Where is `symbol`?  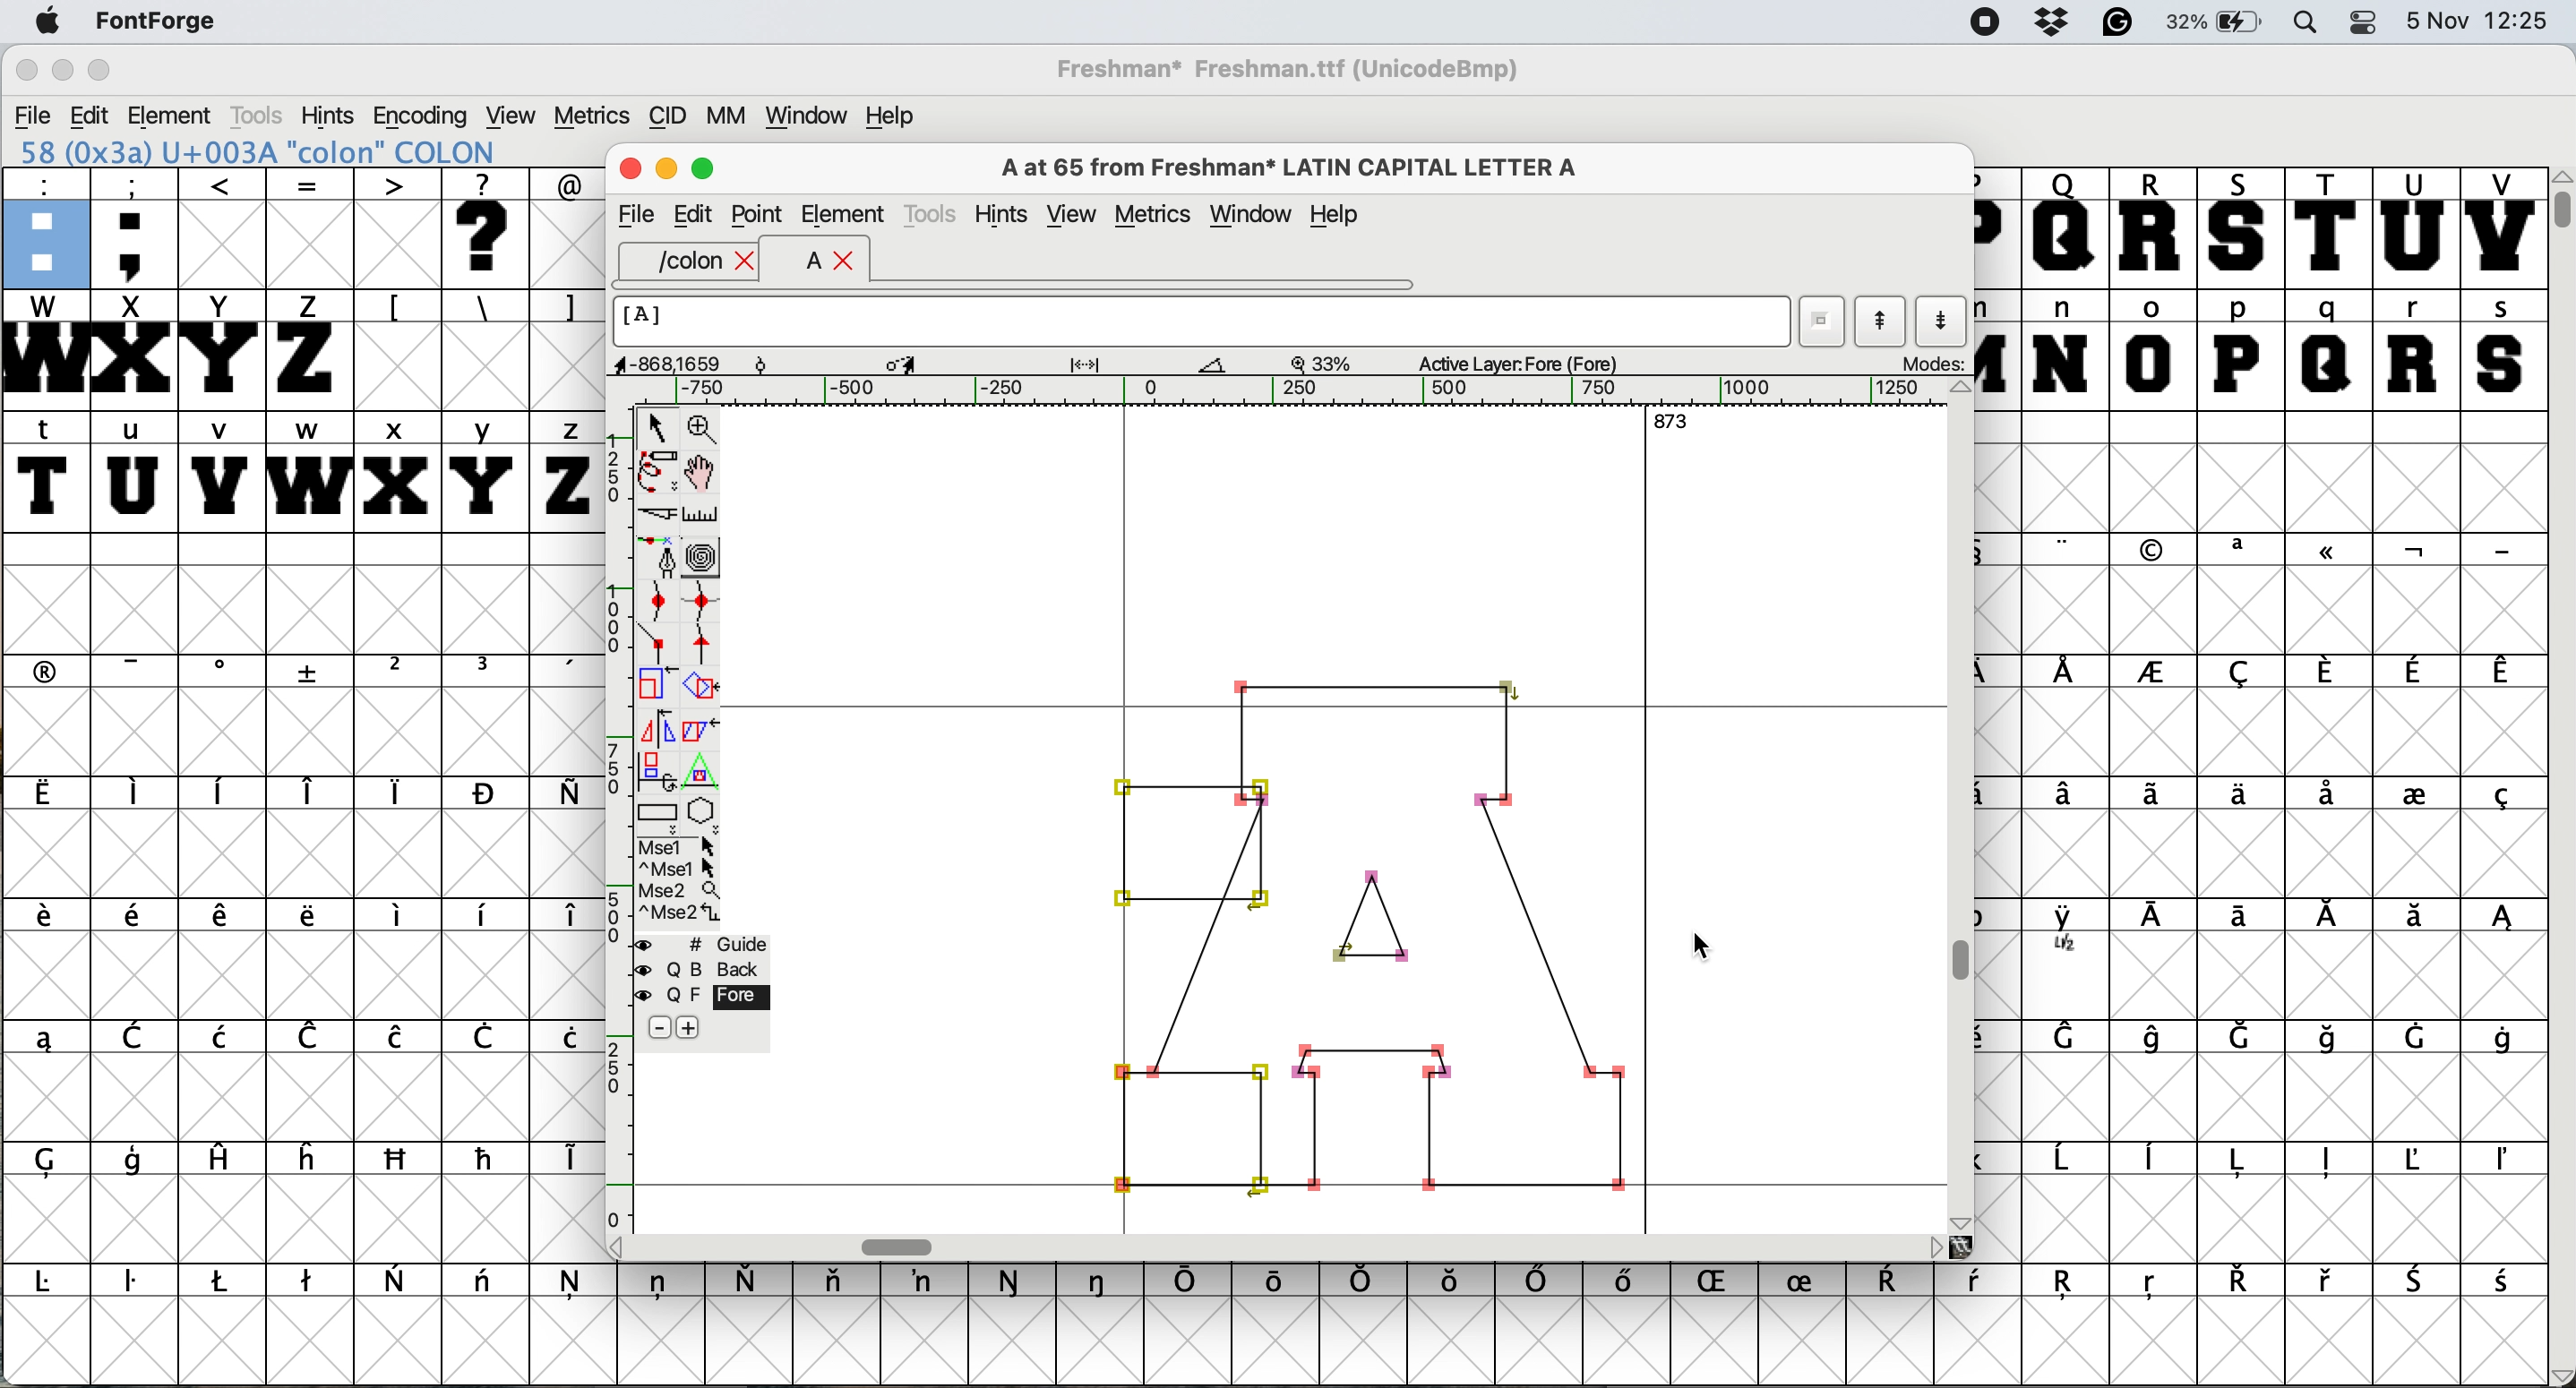
symbol is located at coordinates (2242, 1161).